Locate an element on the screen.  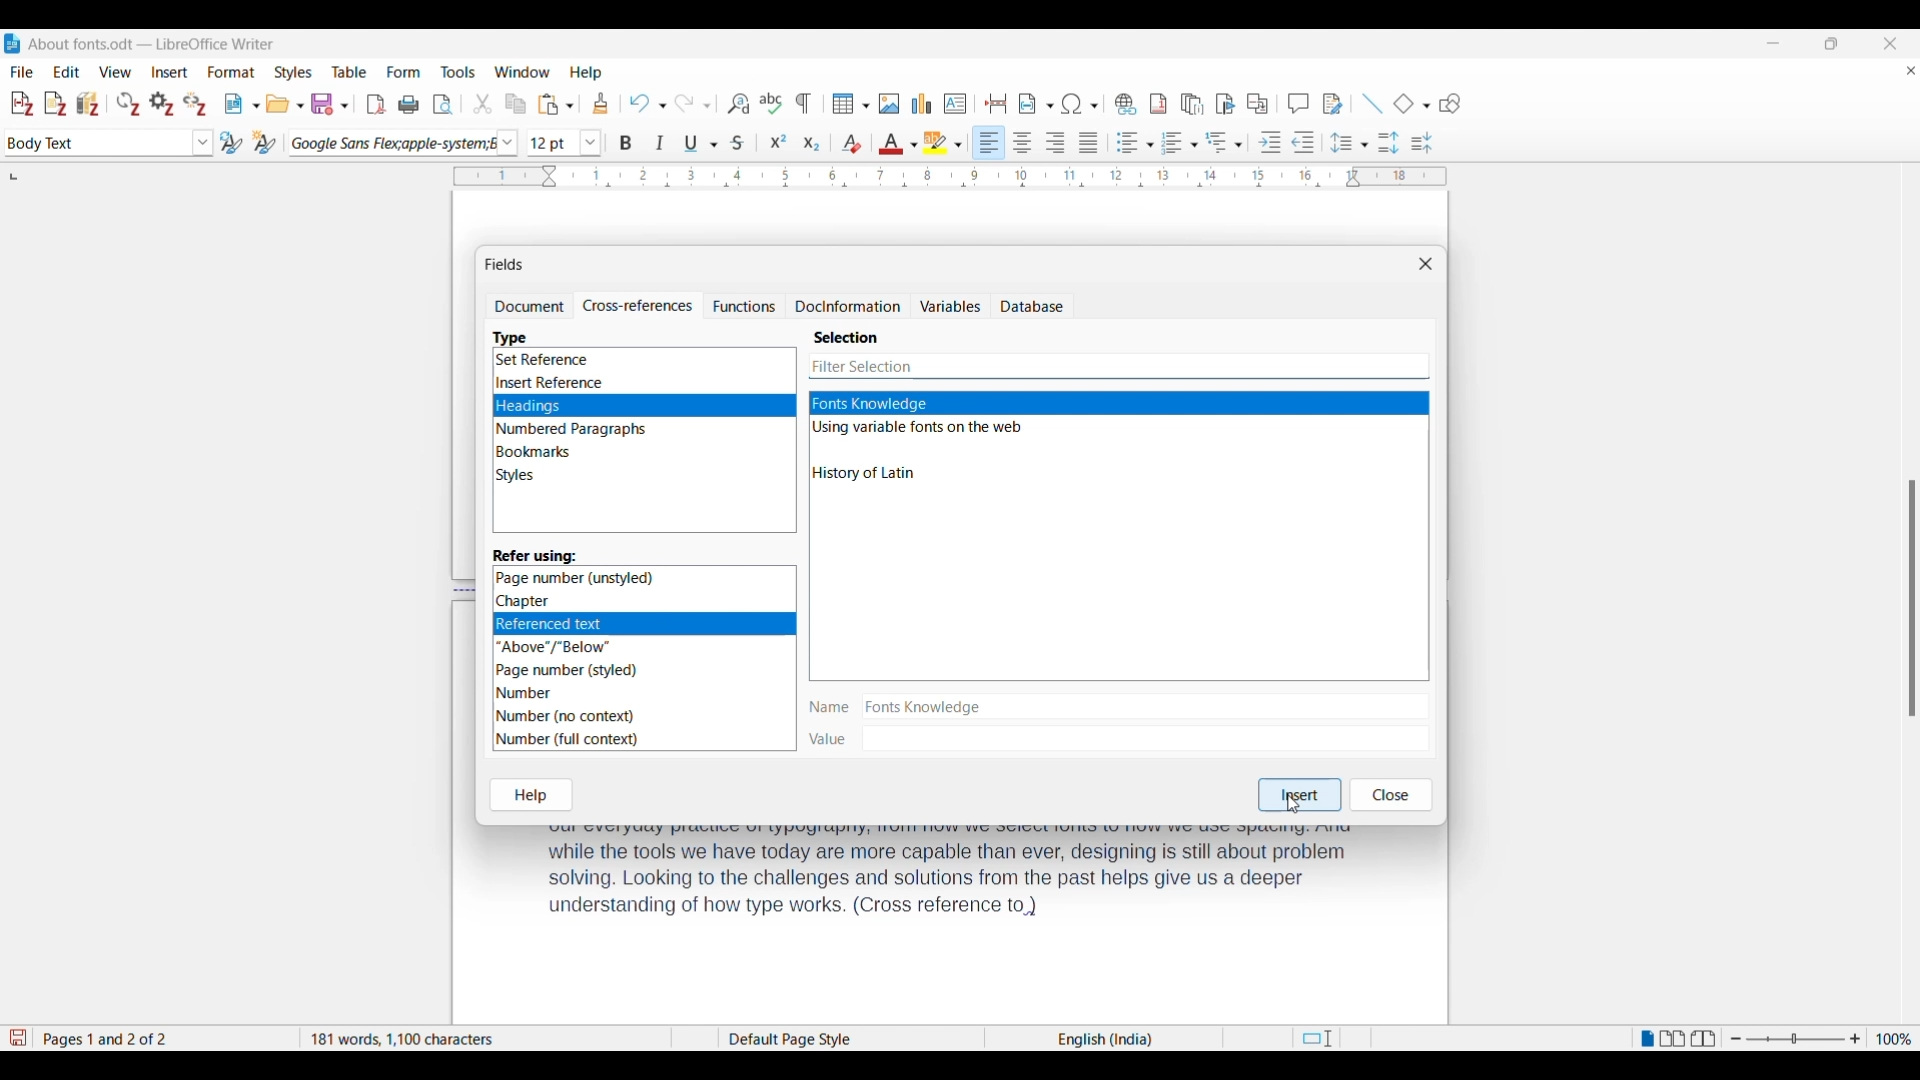
Edit menu is located at coordinates (66, 71).